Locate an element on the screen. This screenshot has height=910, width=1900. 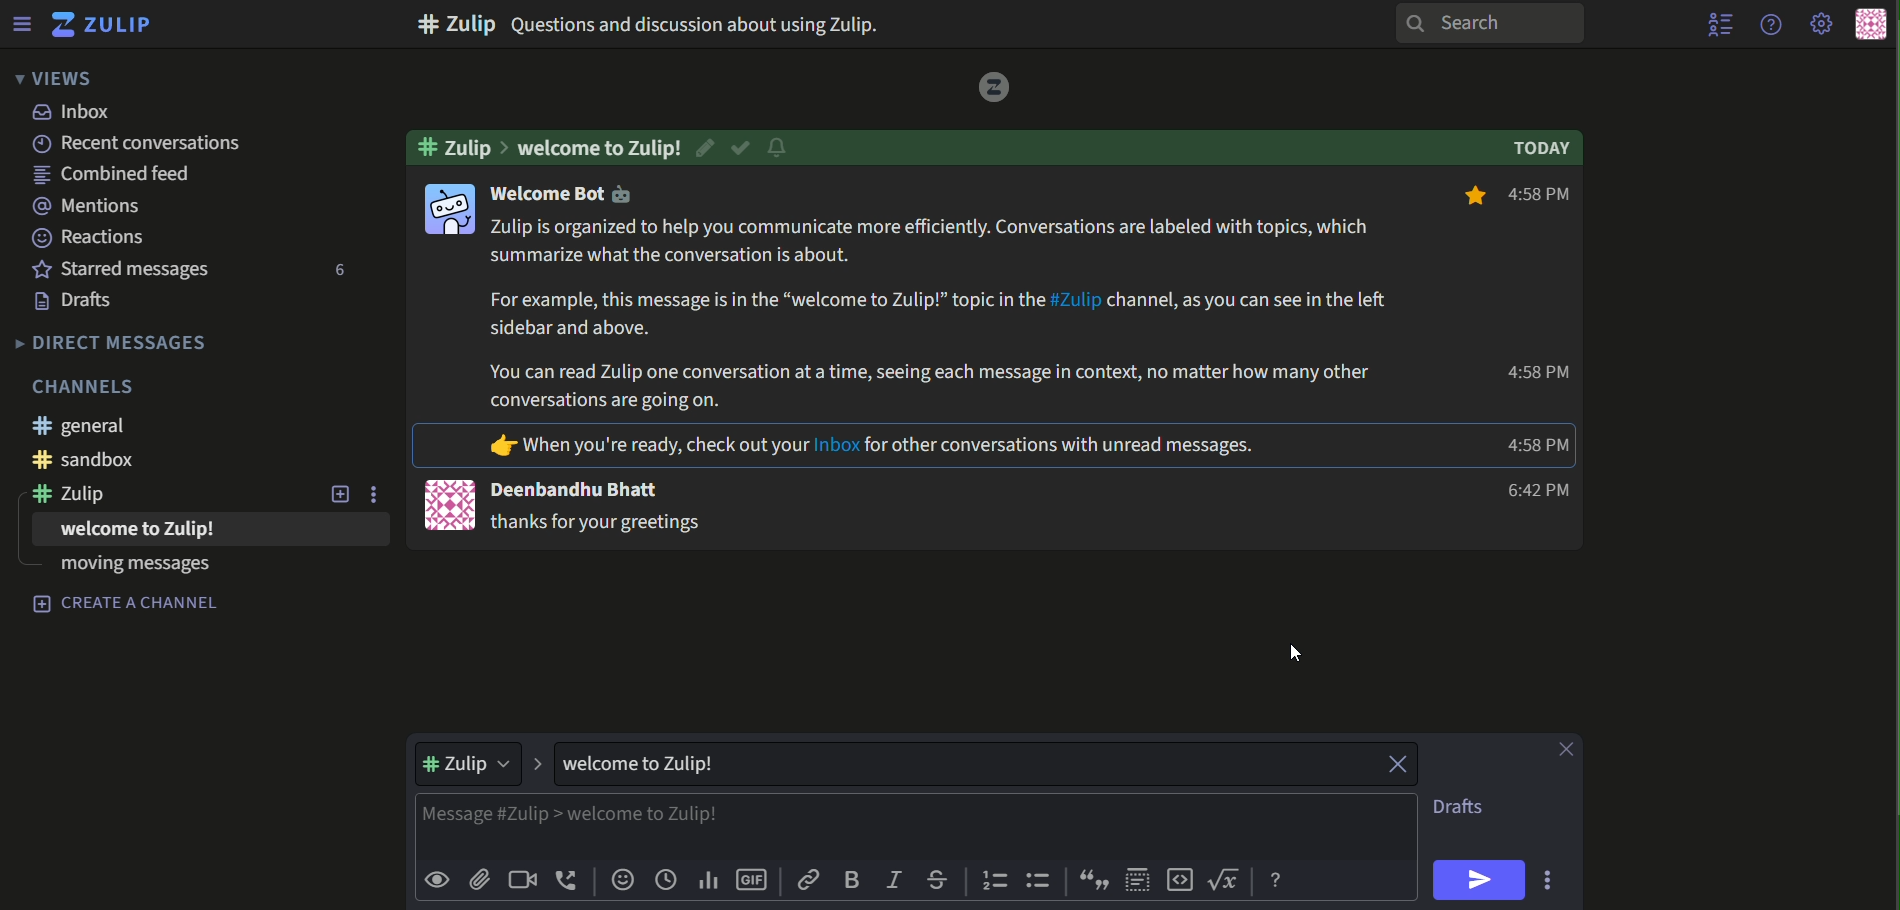
options is located at coordinates (381, 494).